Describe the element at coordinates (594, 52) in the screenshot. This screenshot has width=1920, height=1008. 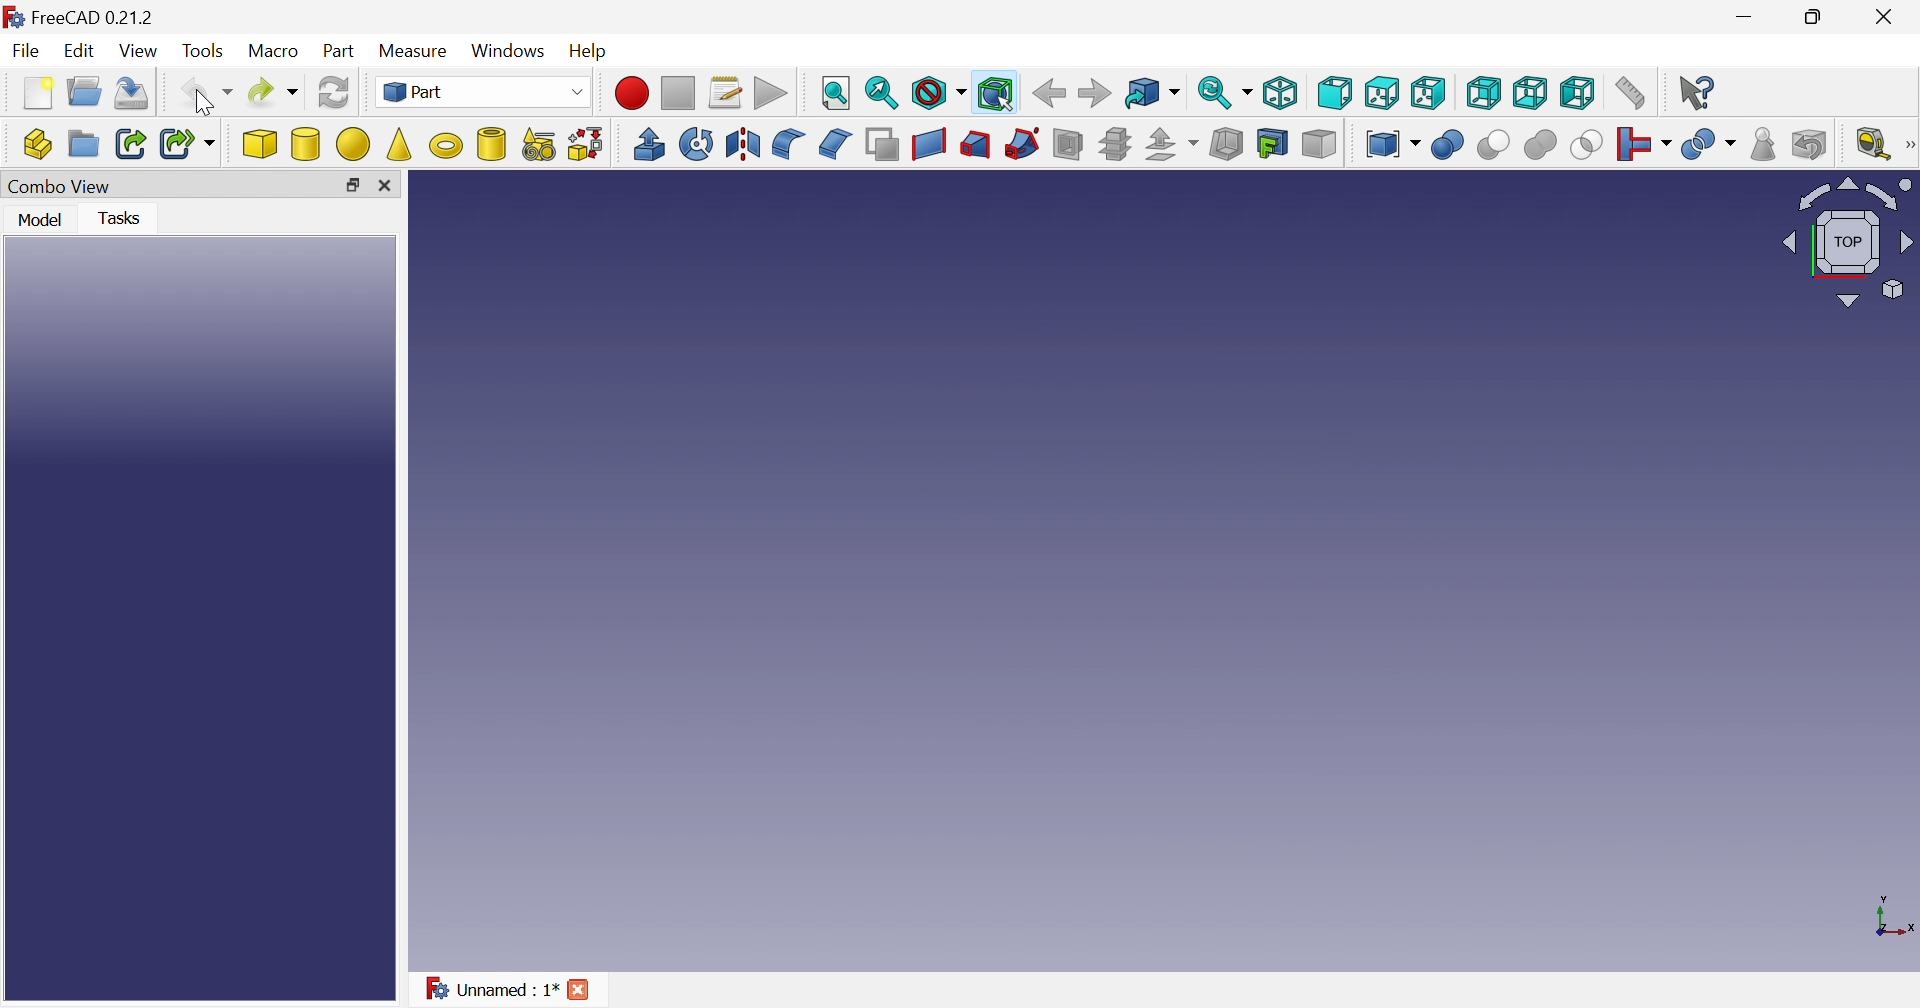
I see `Help` at that location.